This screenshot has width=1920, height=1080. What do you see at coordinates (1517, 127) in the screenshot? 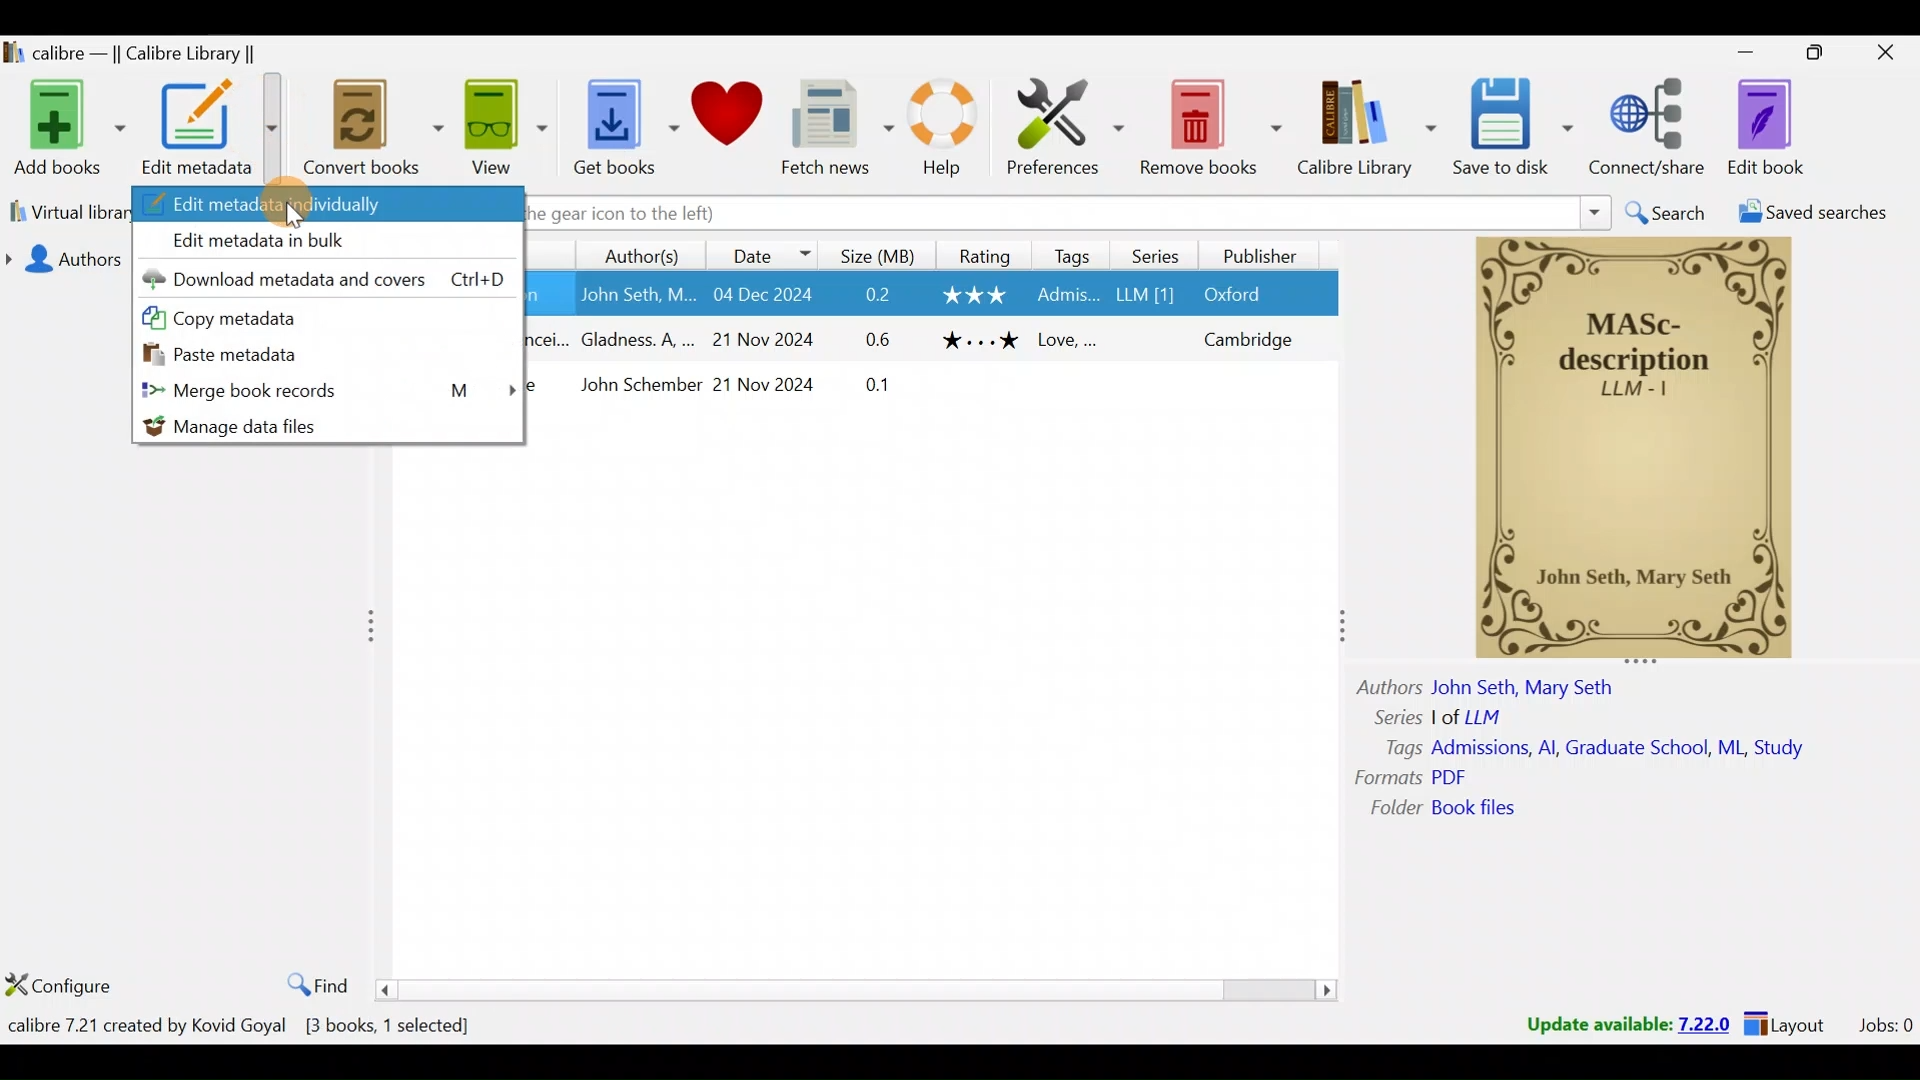
I see `Save to disk` at bounding box center [1517, 127].